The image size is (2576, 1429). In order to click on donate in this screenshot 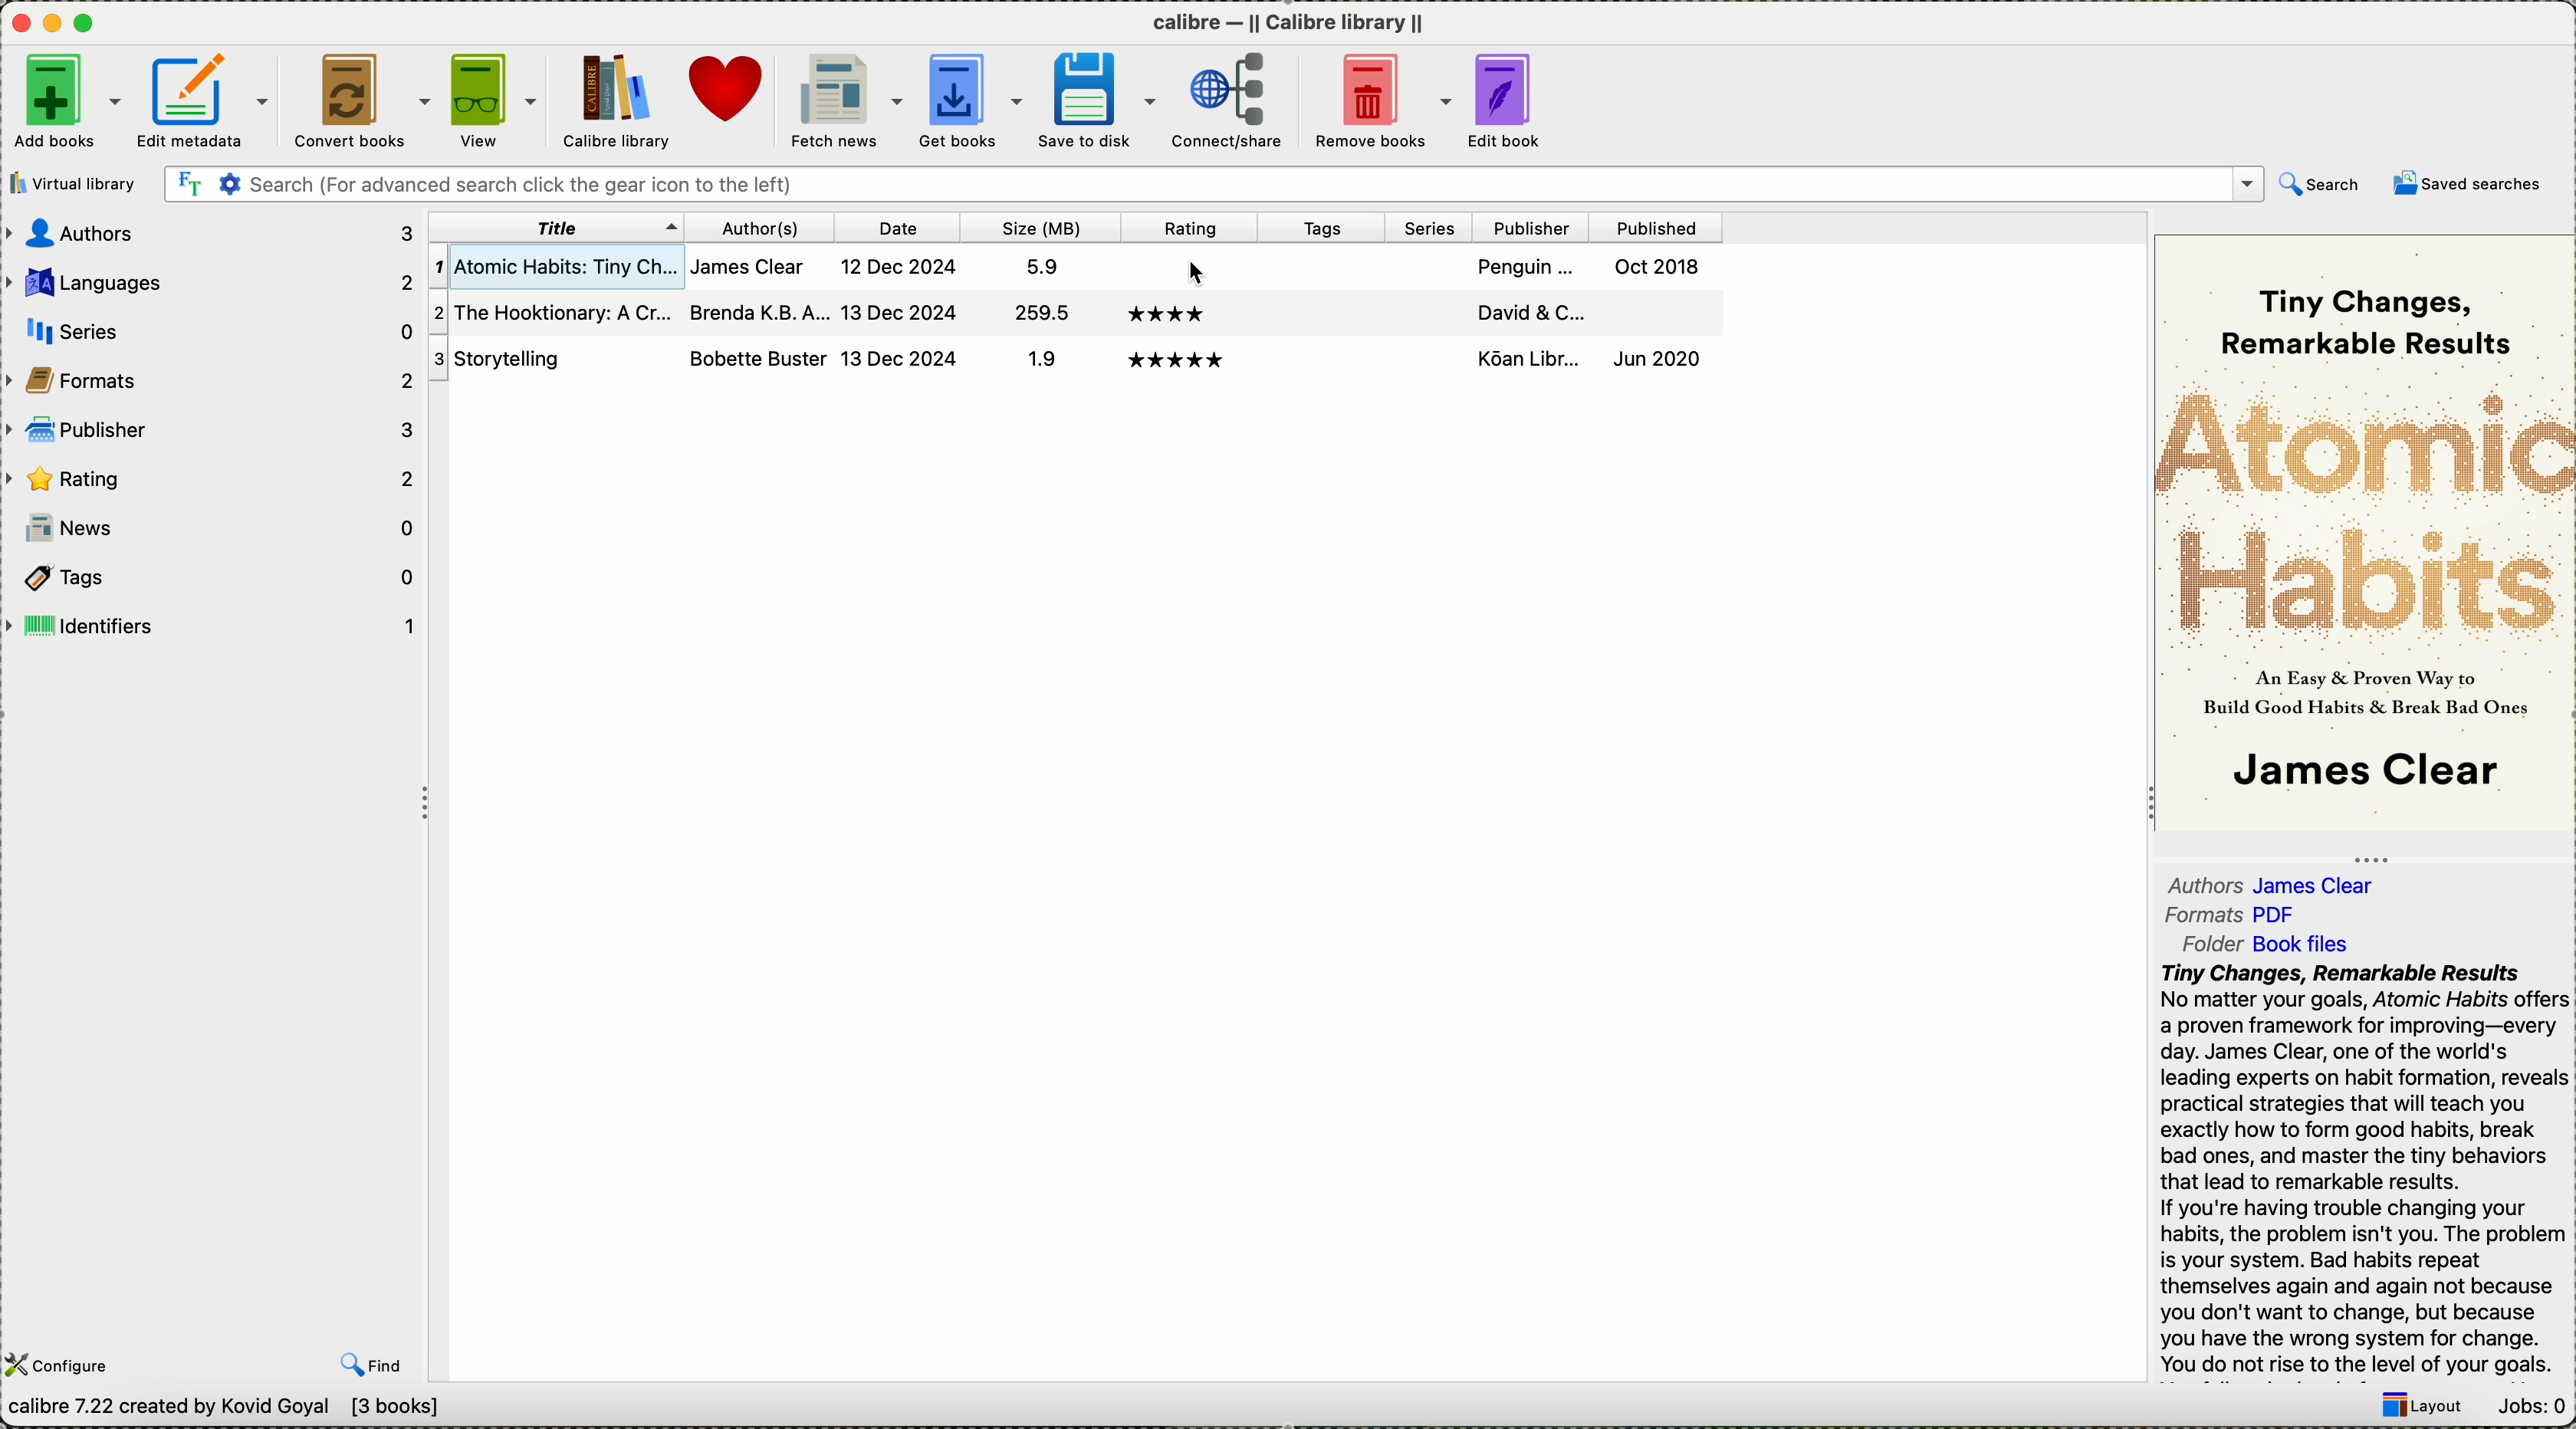, I will do `click(729, 90)`.